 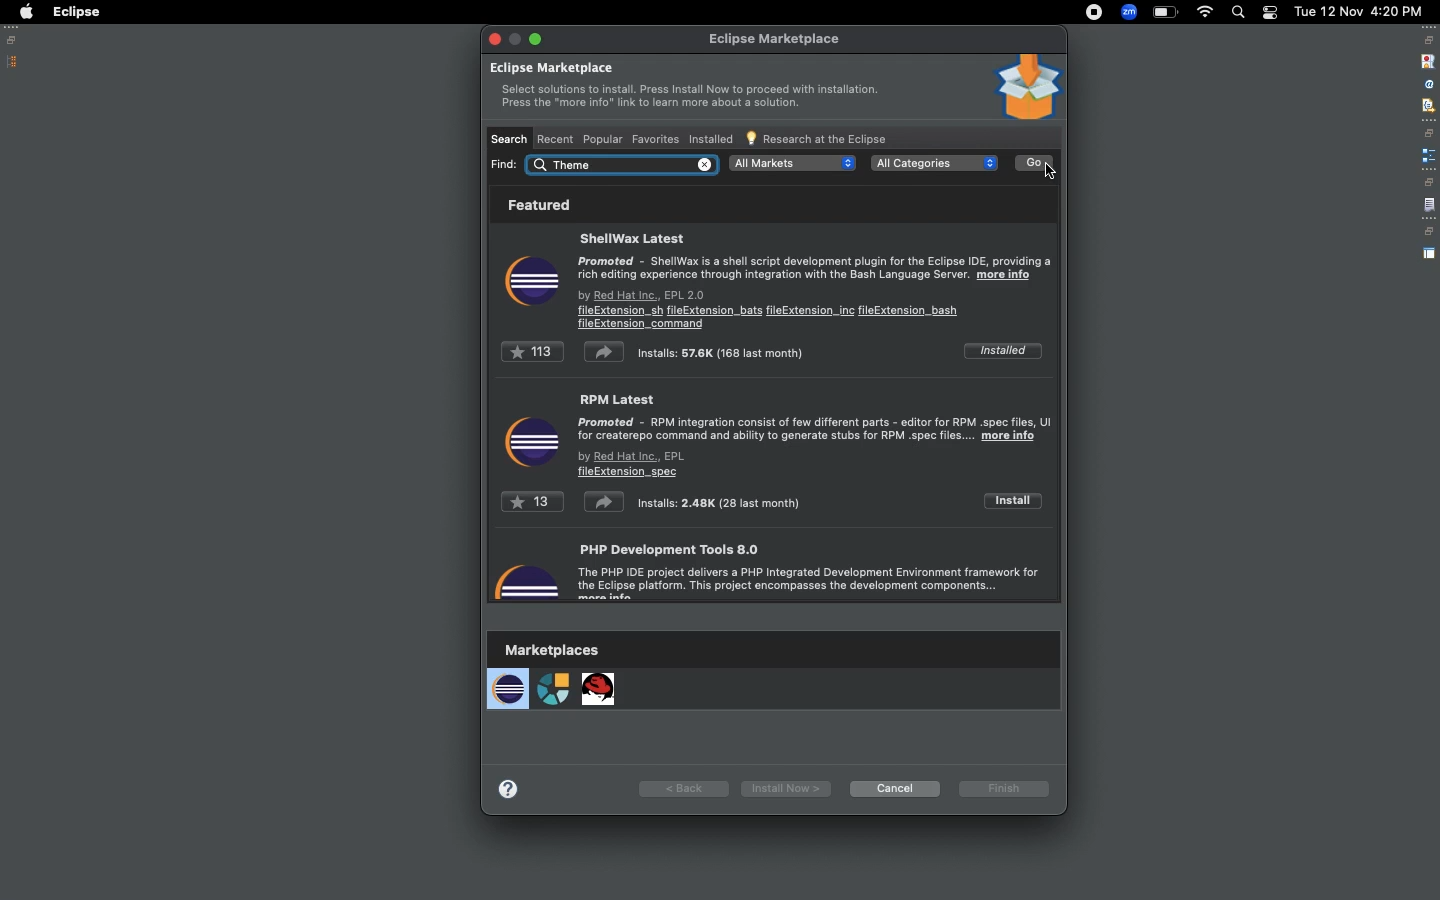 I want to click on filter, so click(x=1427, y=105).